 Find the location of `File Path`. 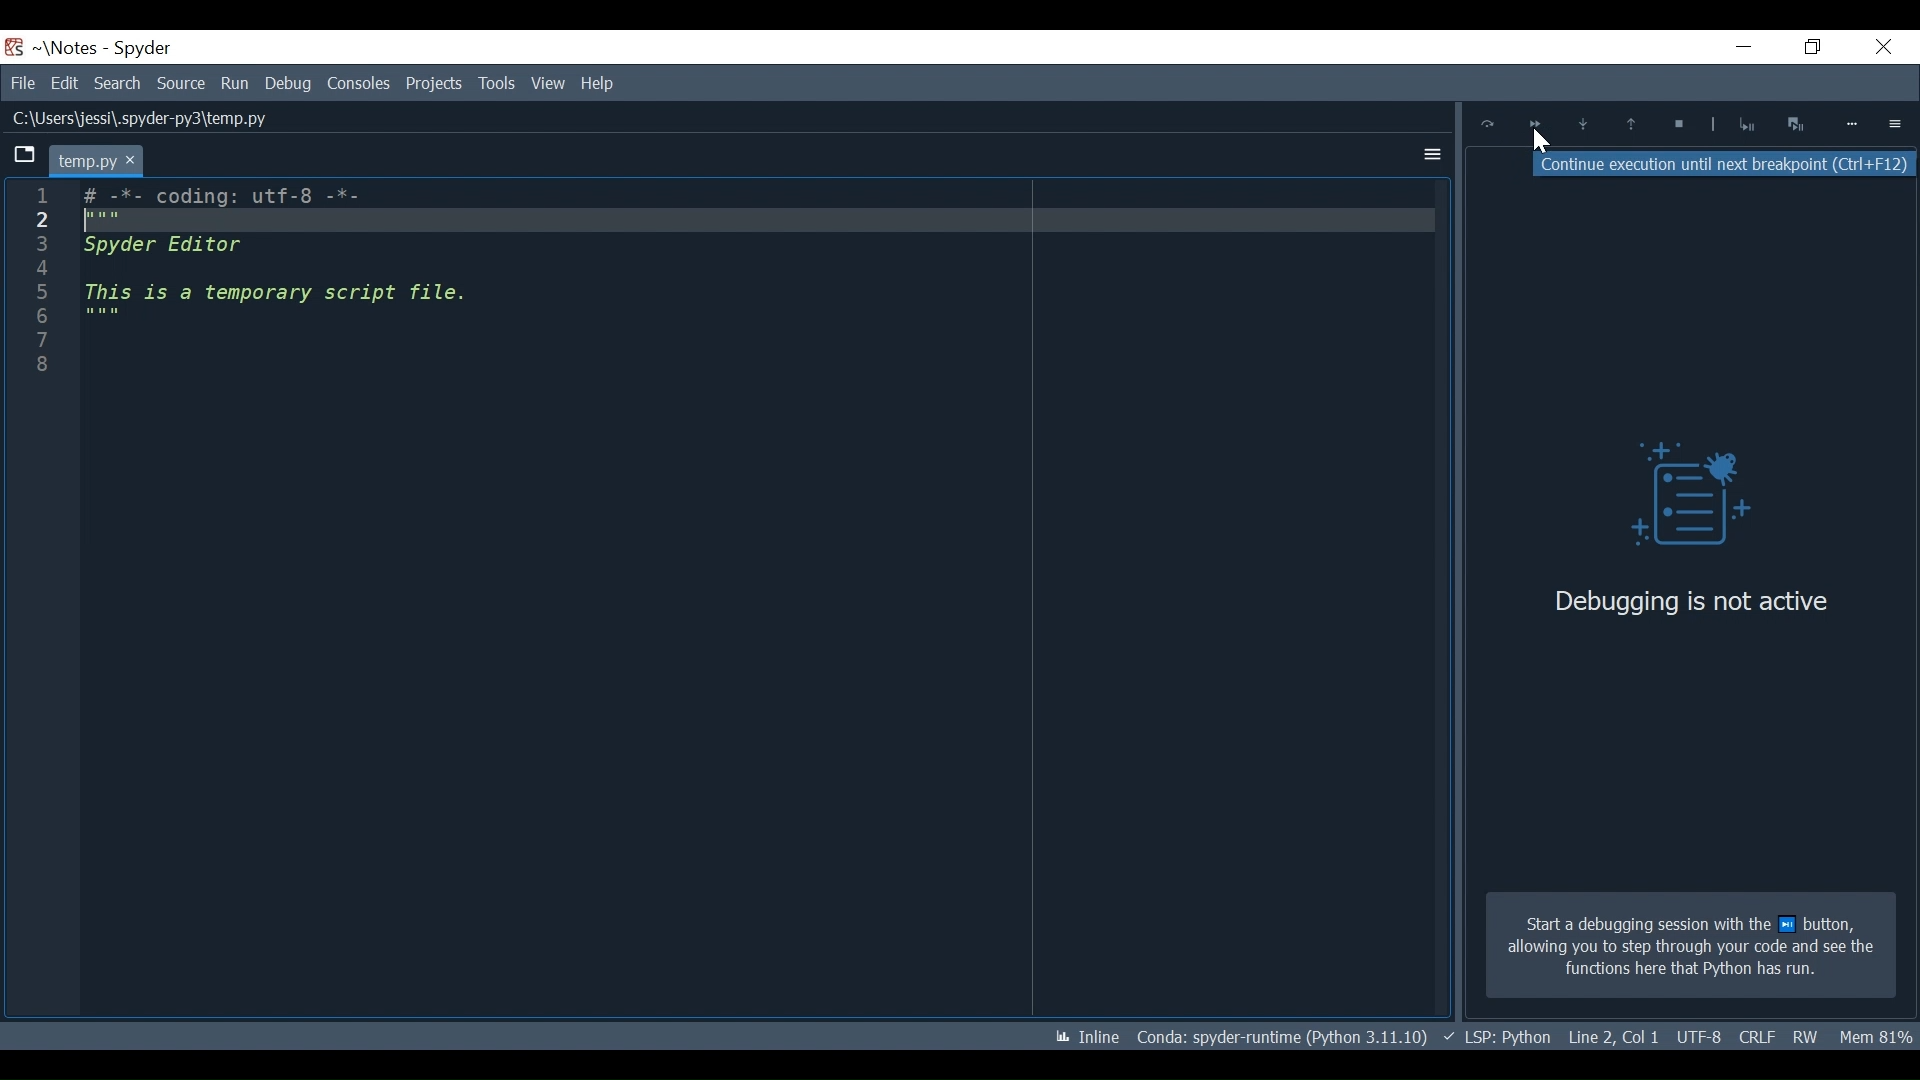

File Path is located at coordinates (136, 119).